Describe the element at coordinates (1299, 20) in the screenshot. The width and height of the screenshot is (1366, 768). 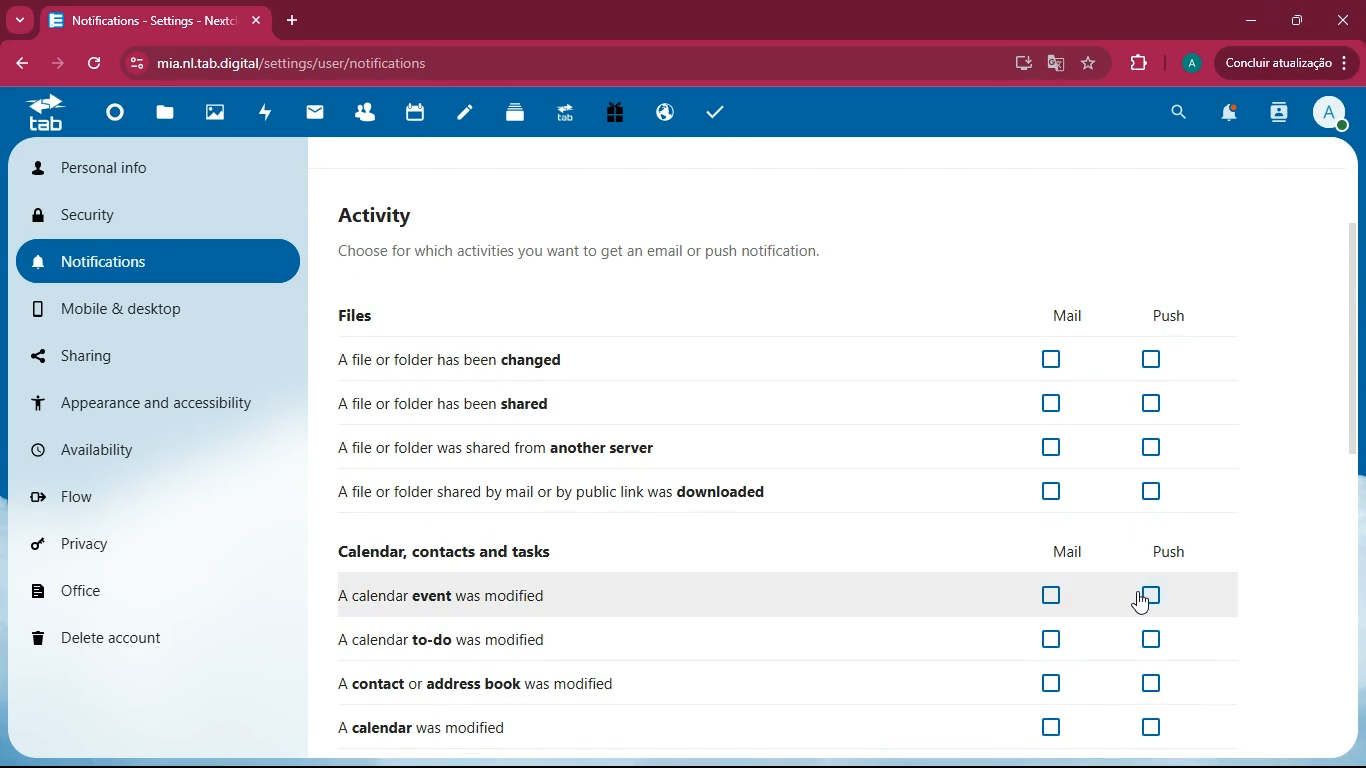
I see `maximize` at that location.